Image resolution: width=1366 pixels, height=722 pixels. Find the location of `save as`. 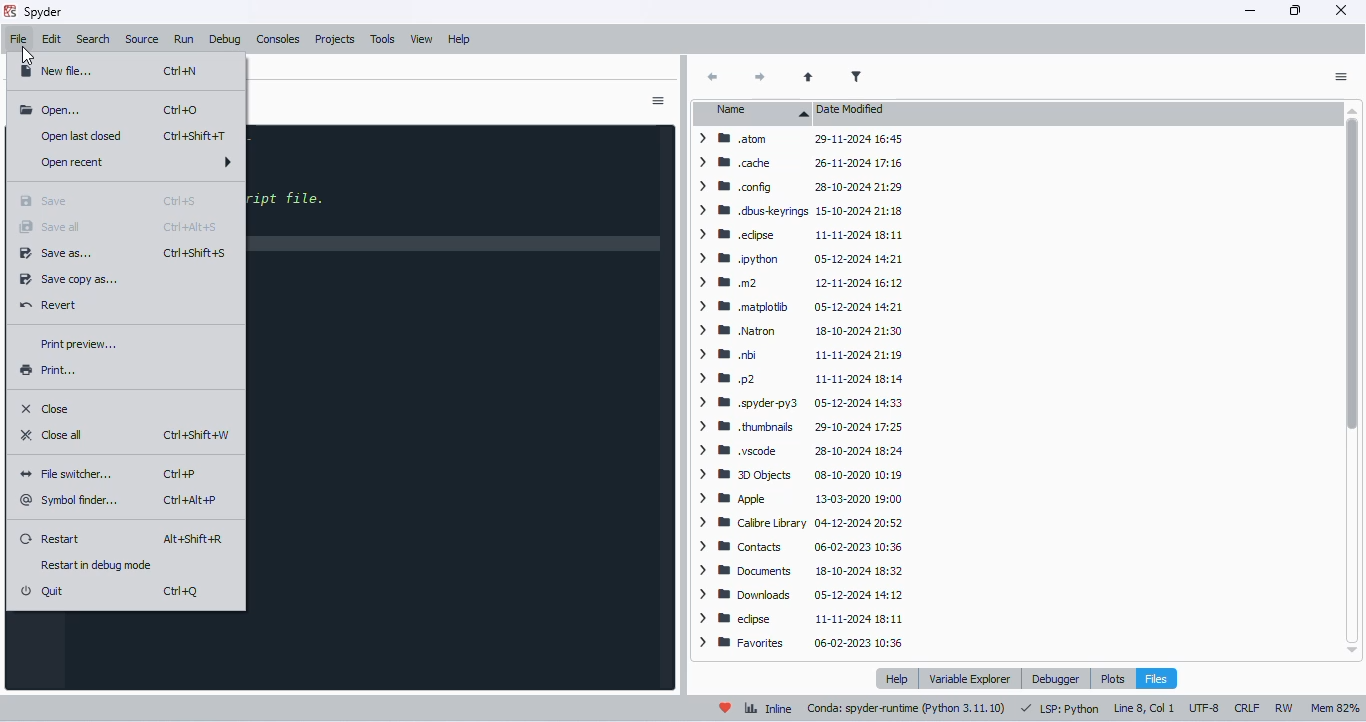

save as is located at coordinates (56, 252).